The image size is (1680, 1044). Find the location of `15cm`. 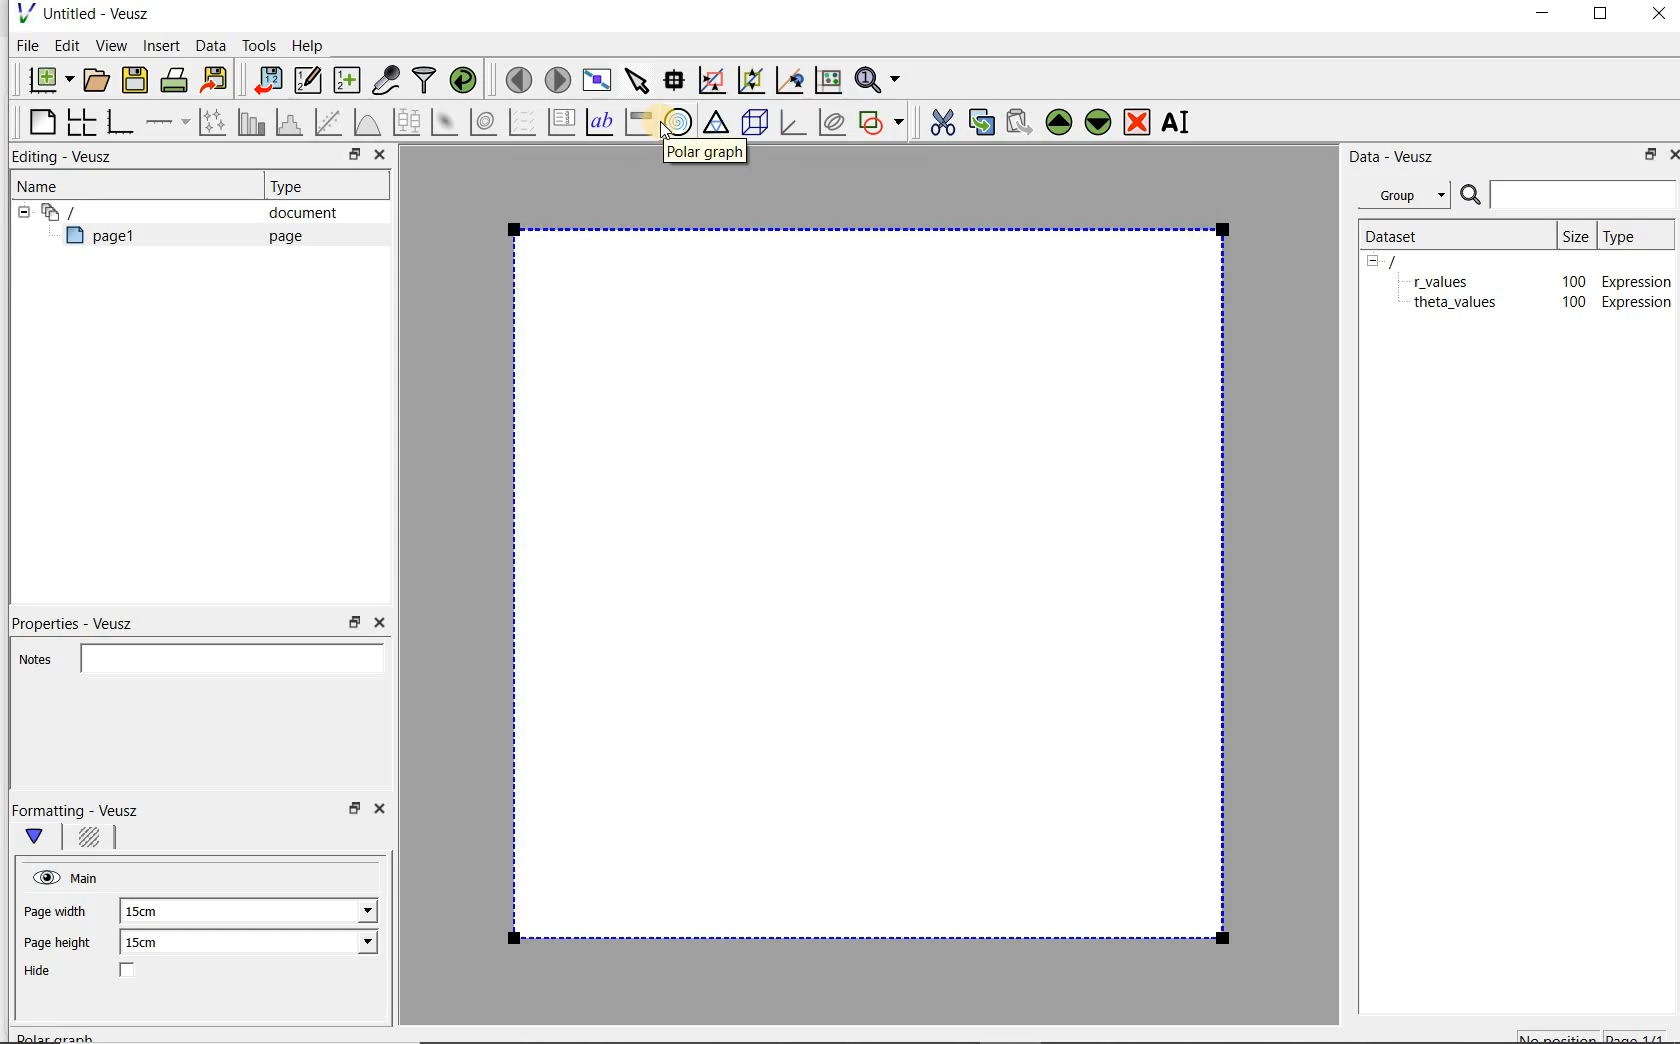

15cm is located at coordinates (154, 943).